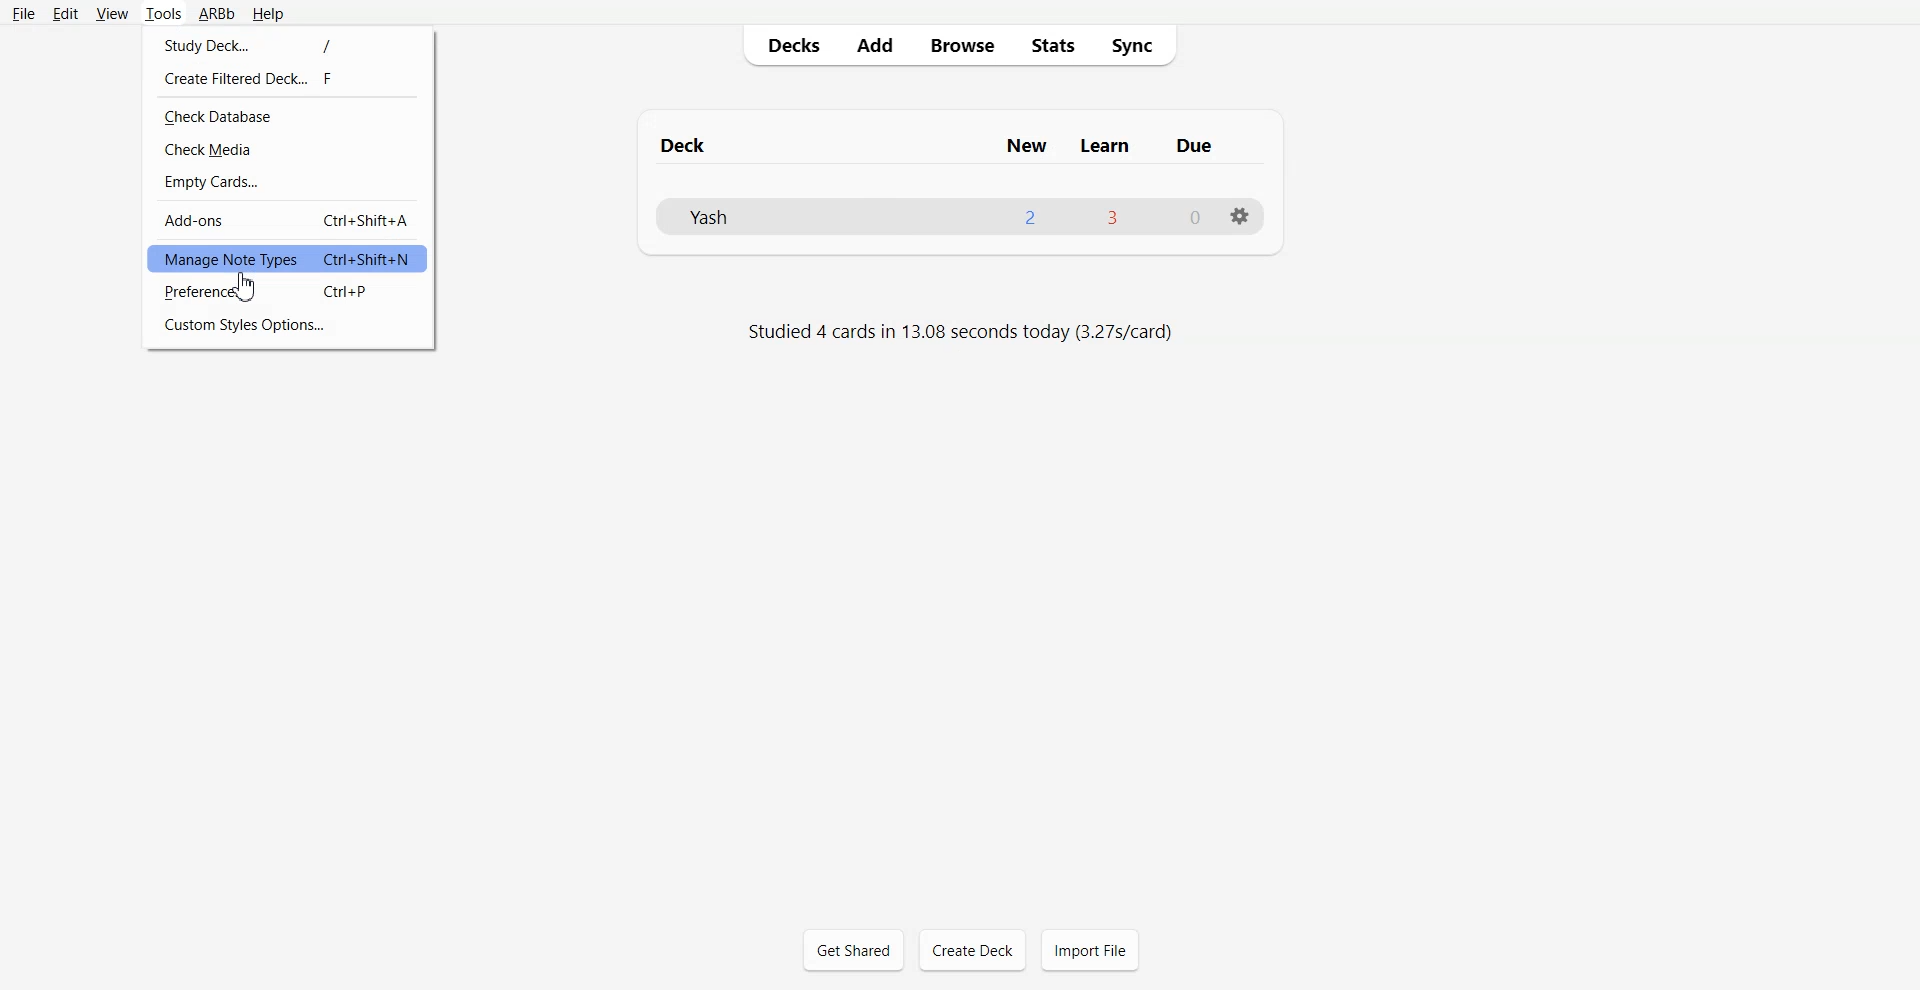 Image resolution: width=1920 pixels, height=990 pixels. What do you see at coordinates (268, 15) in the screenshot?
I see `Help` at bounding box center [268, 15].